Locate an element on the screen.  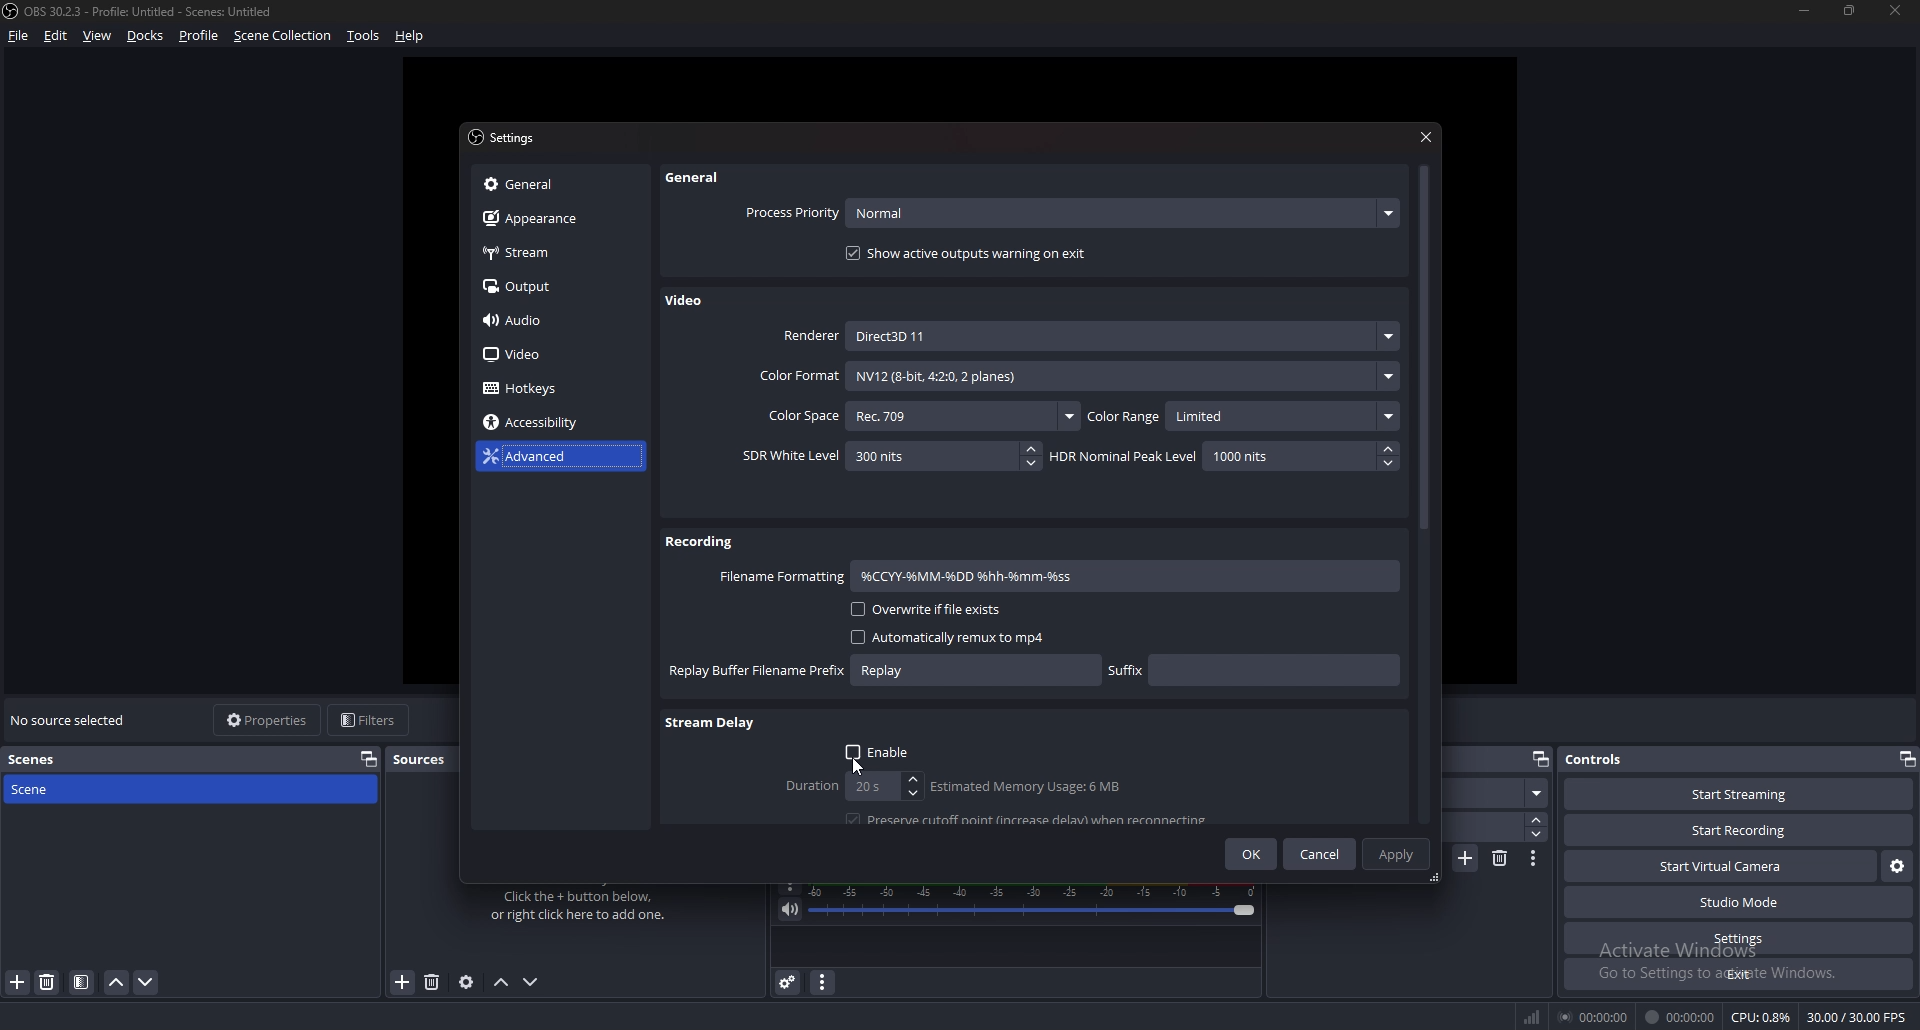
hot keys is located at coordinates (535, 389).